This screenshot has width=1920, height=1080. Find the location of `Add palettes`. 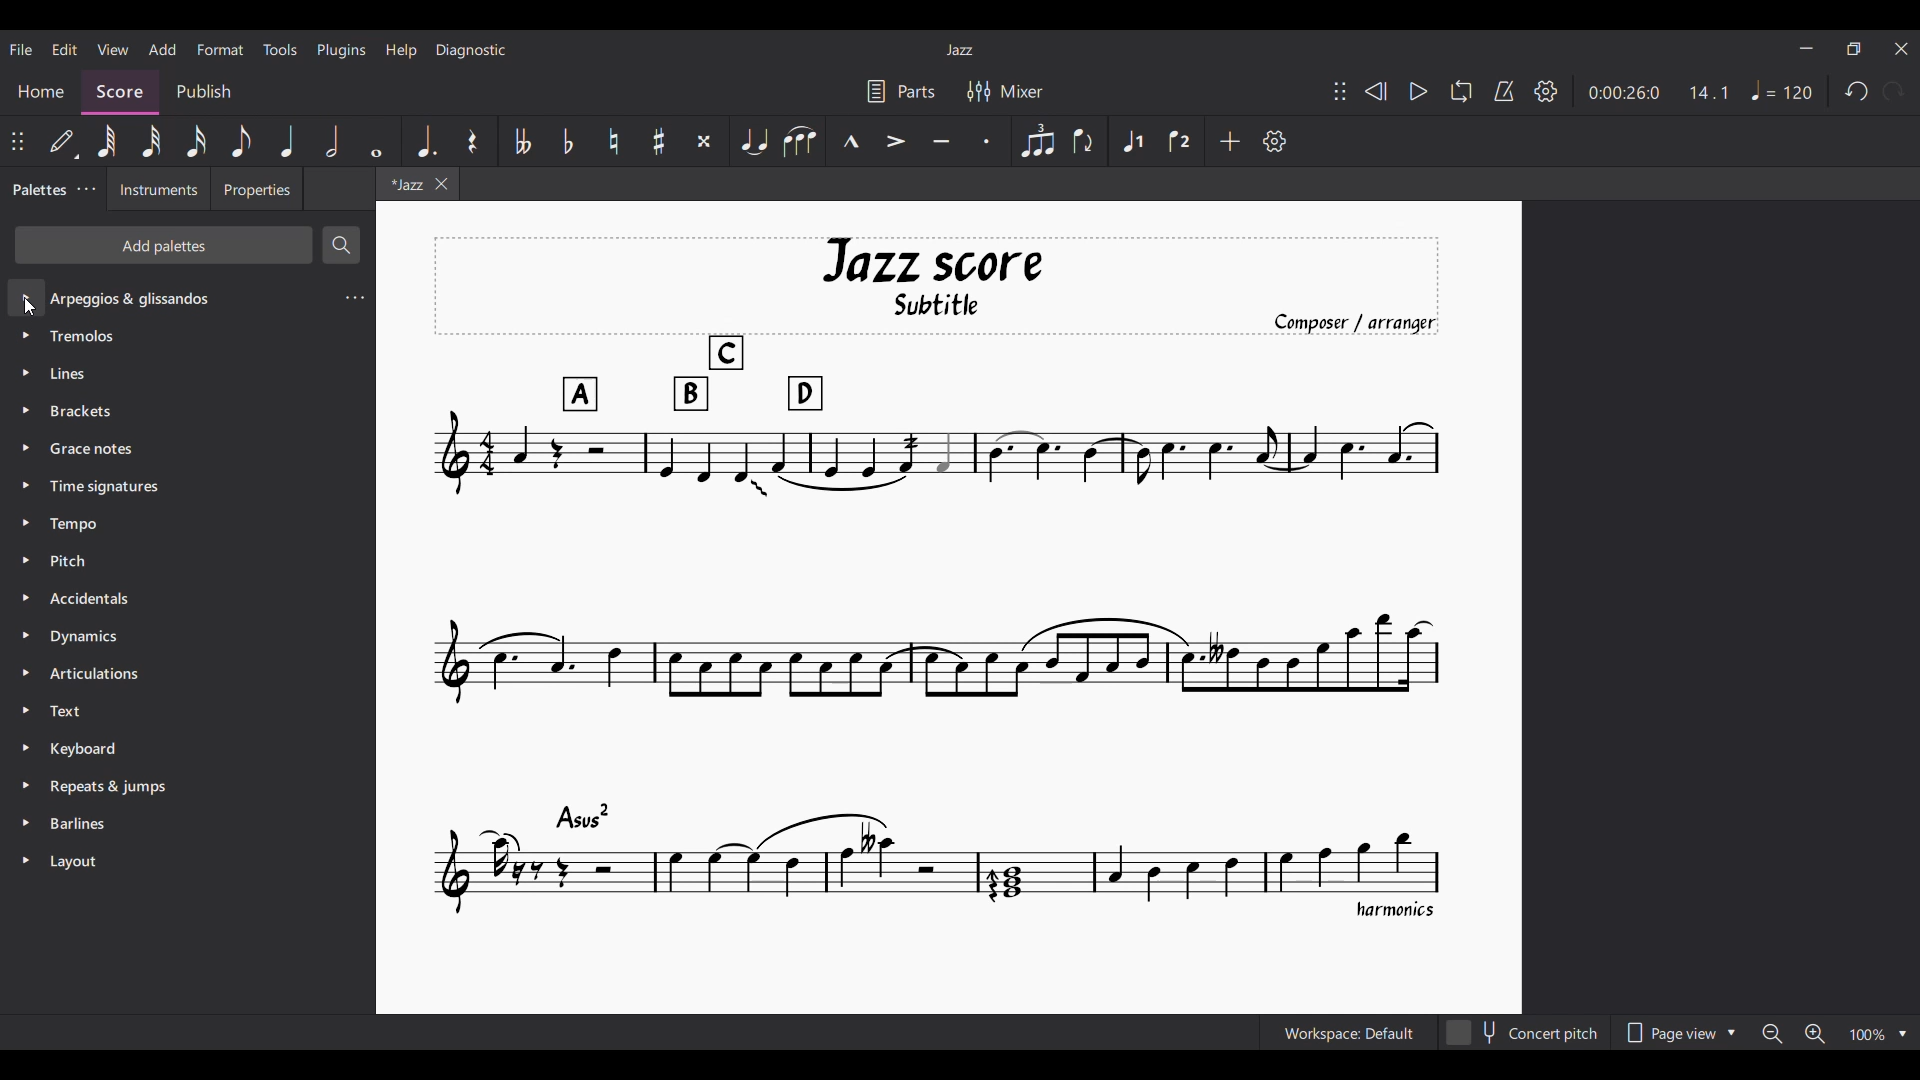

Add palettes is located at coordinates (163, 244).